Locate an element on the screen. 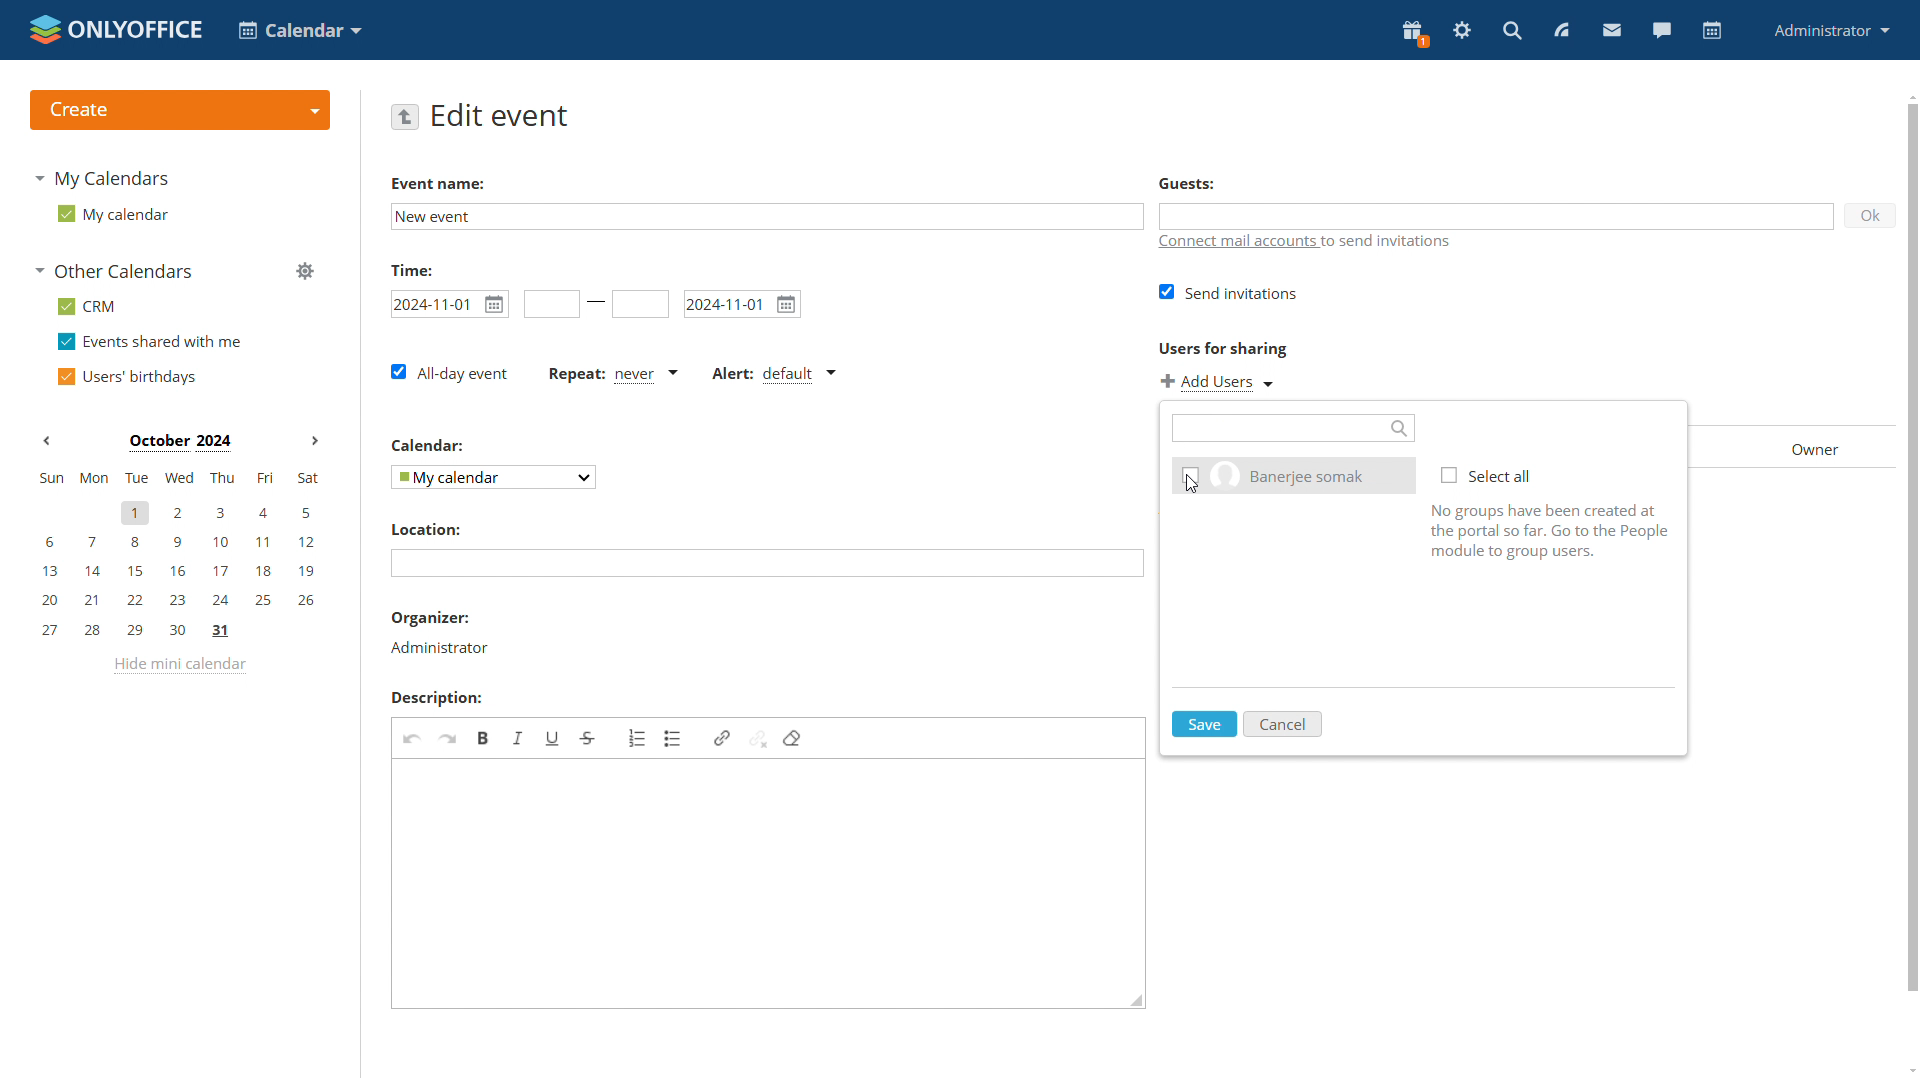 This screenshot has height=1080, width=1920. event Name is located at coordinates (440, 184).